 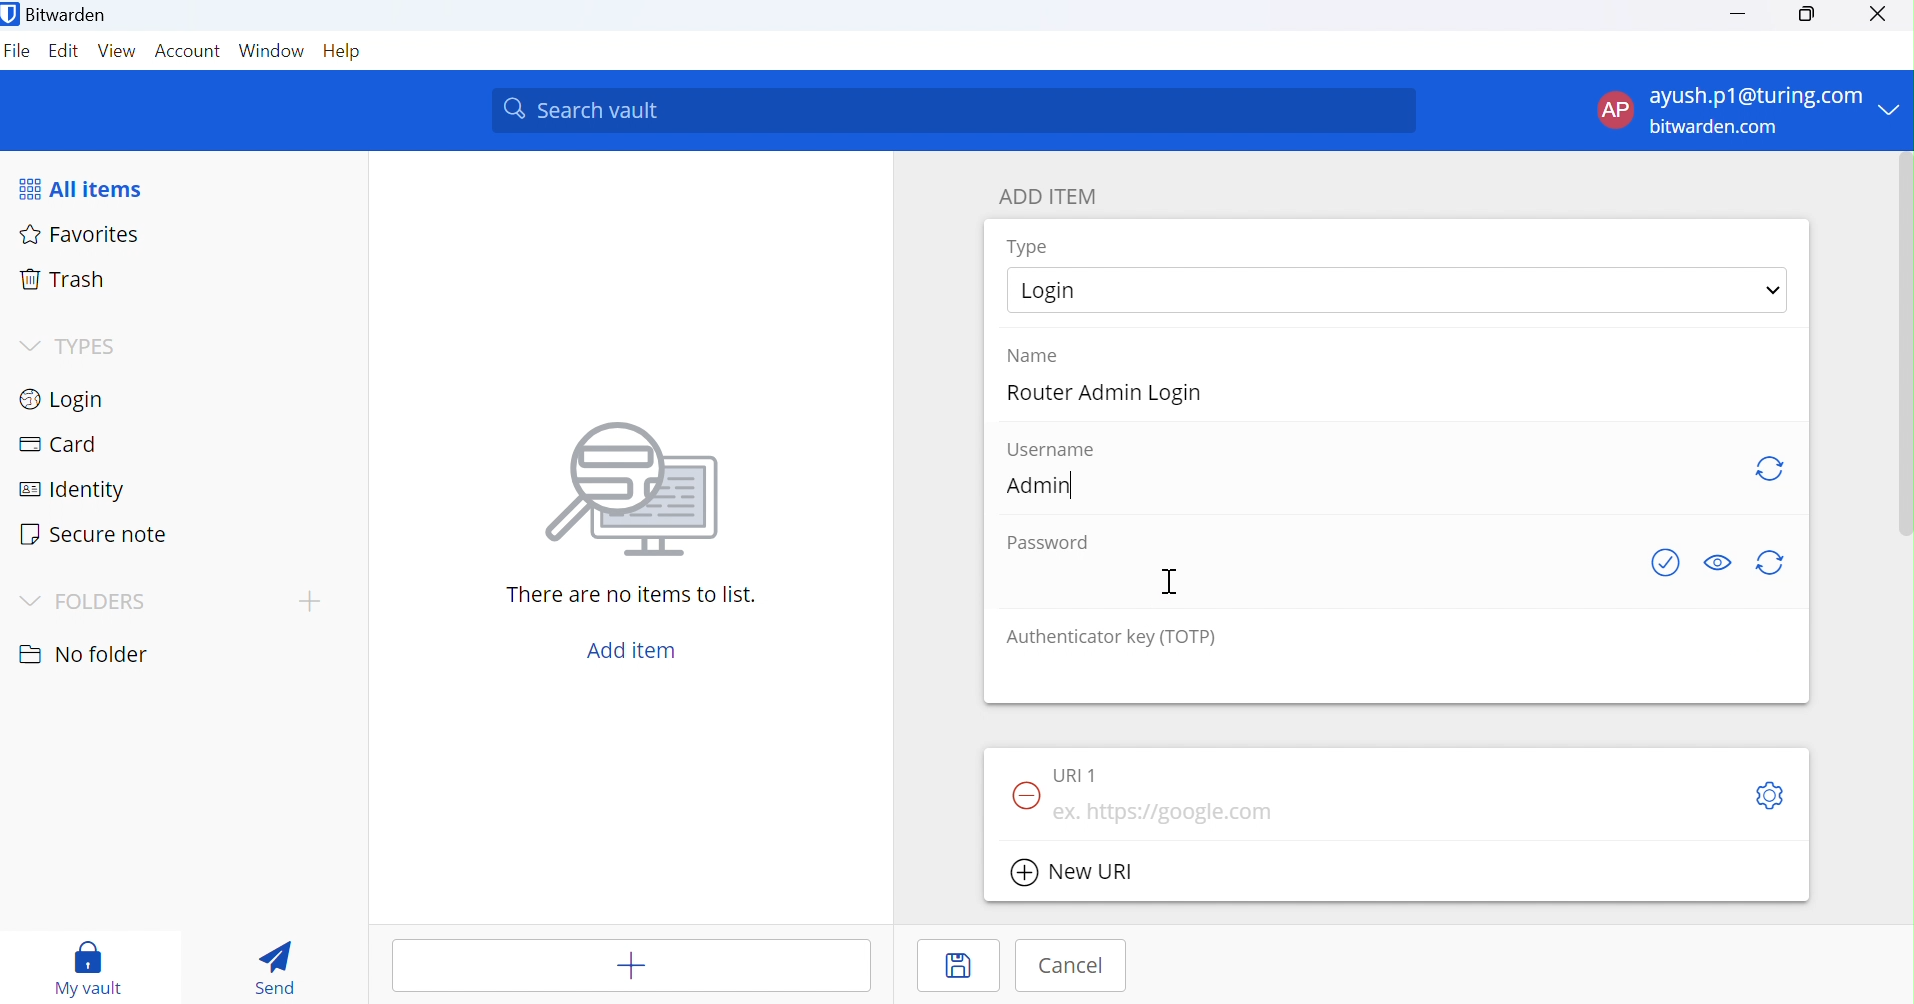 I want to click on vertical scrollbar, so click(x=1907, y=346).